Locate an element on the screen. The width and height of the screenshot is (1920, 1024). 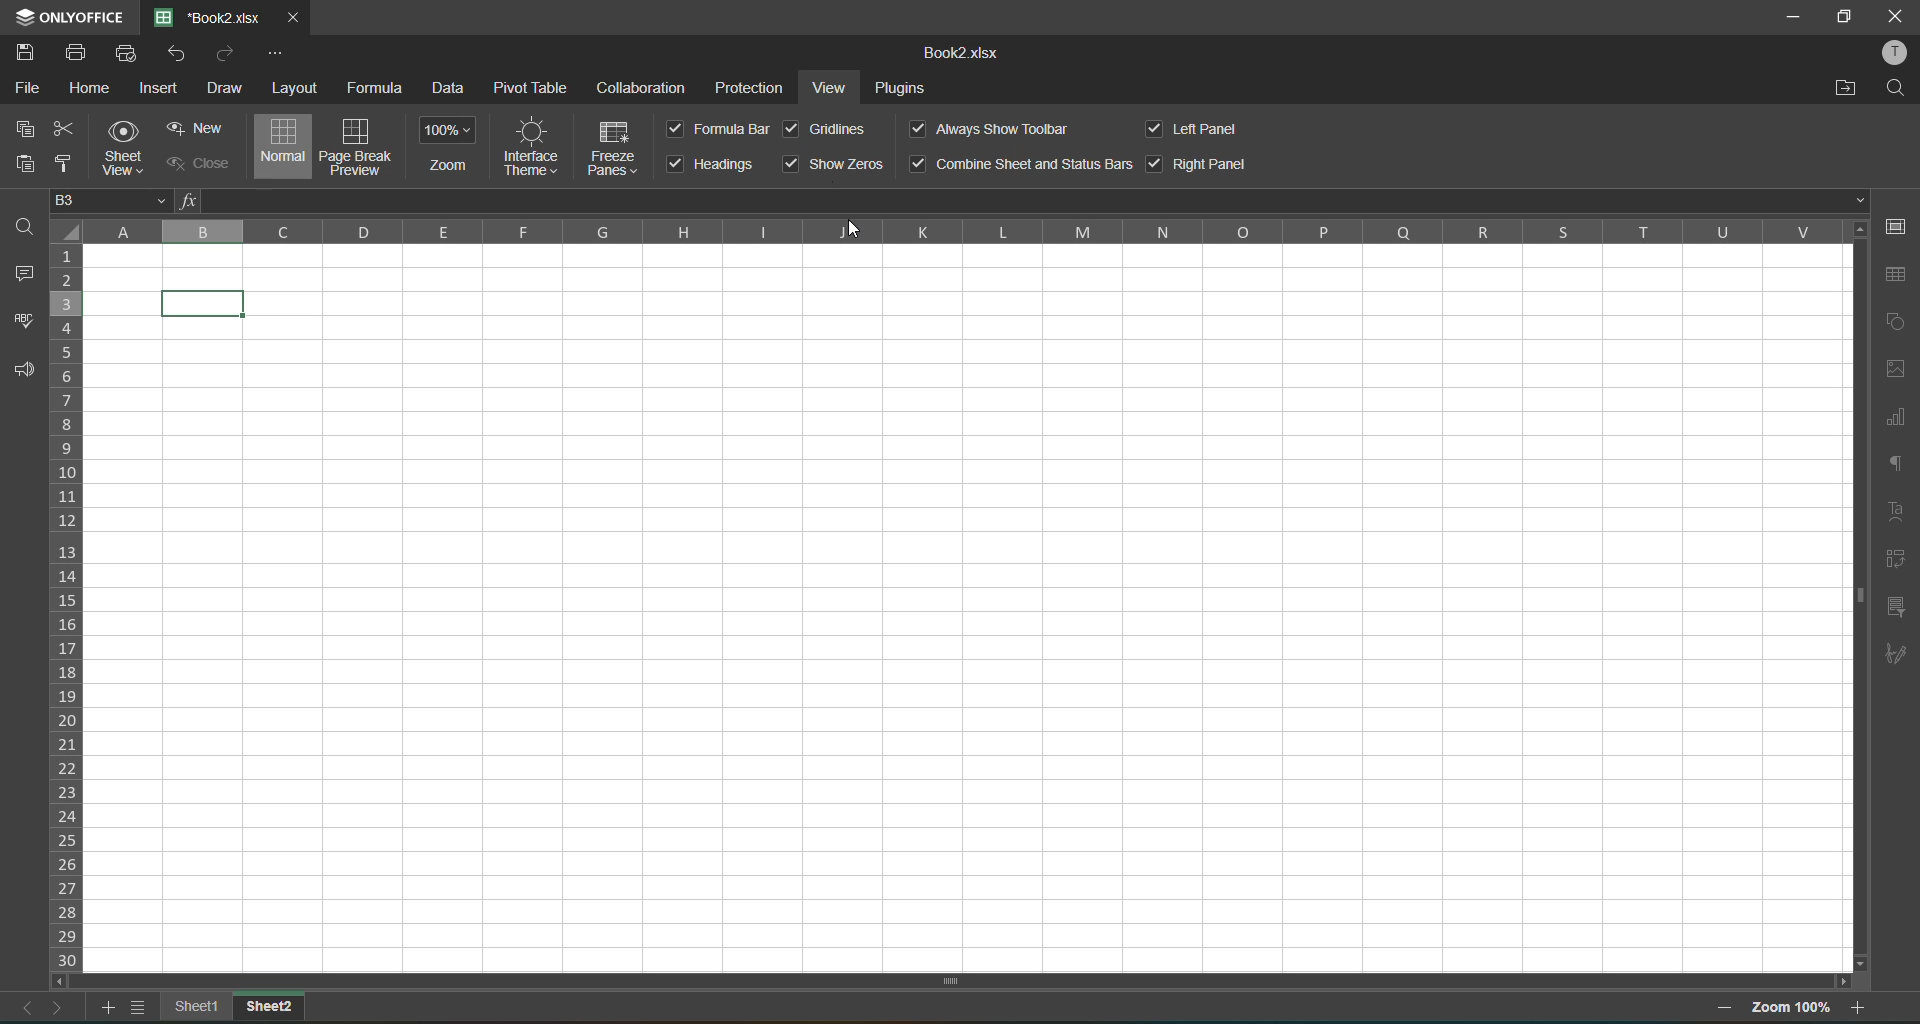
undo is located at coordinates (181, 52).